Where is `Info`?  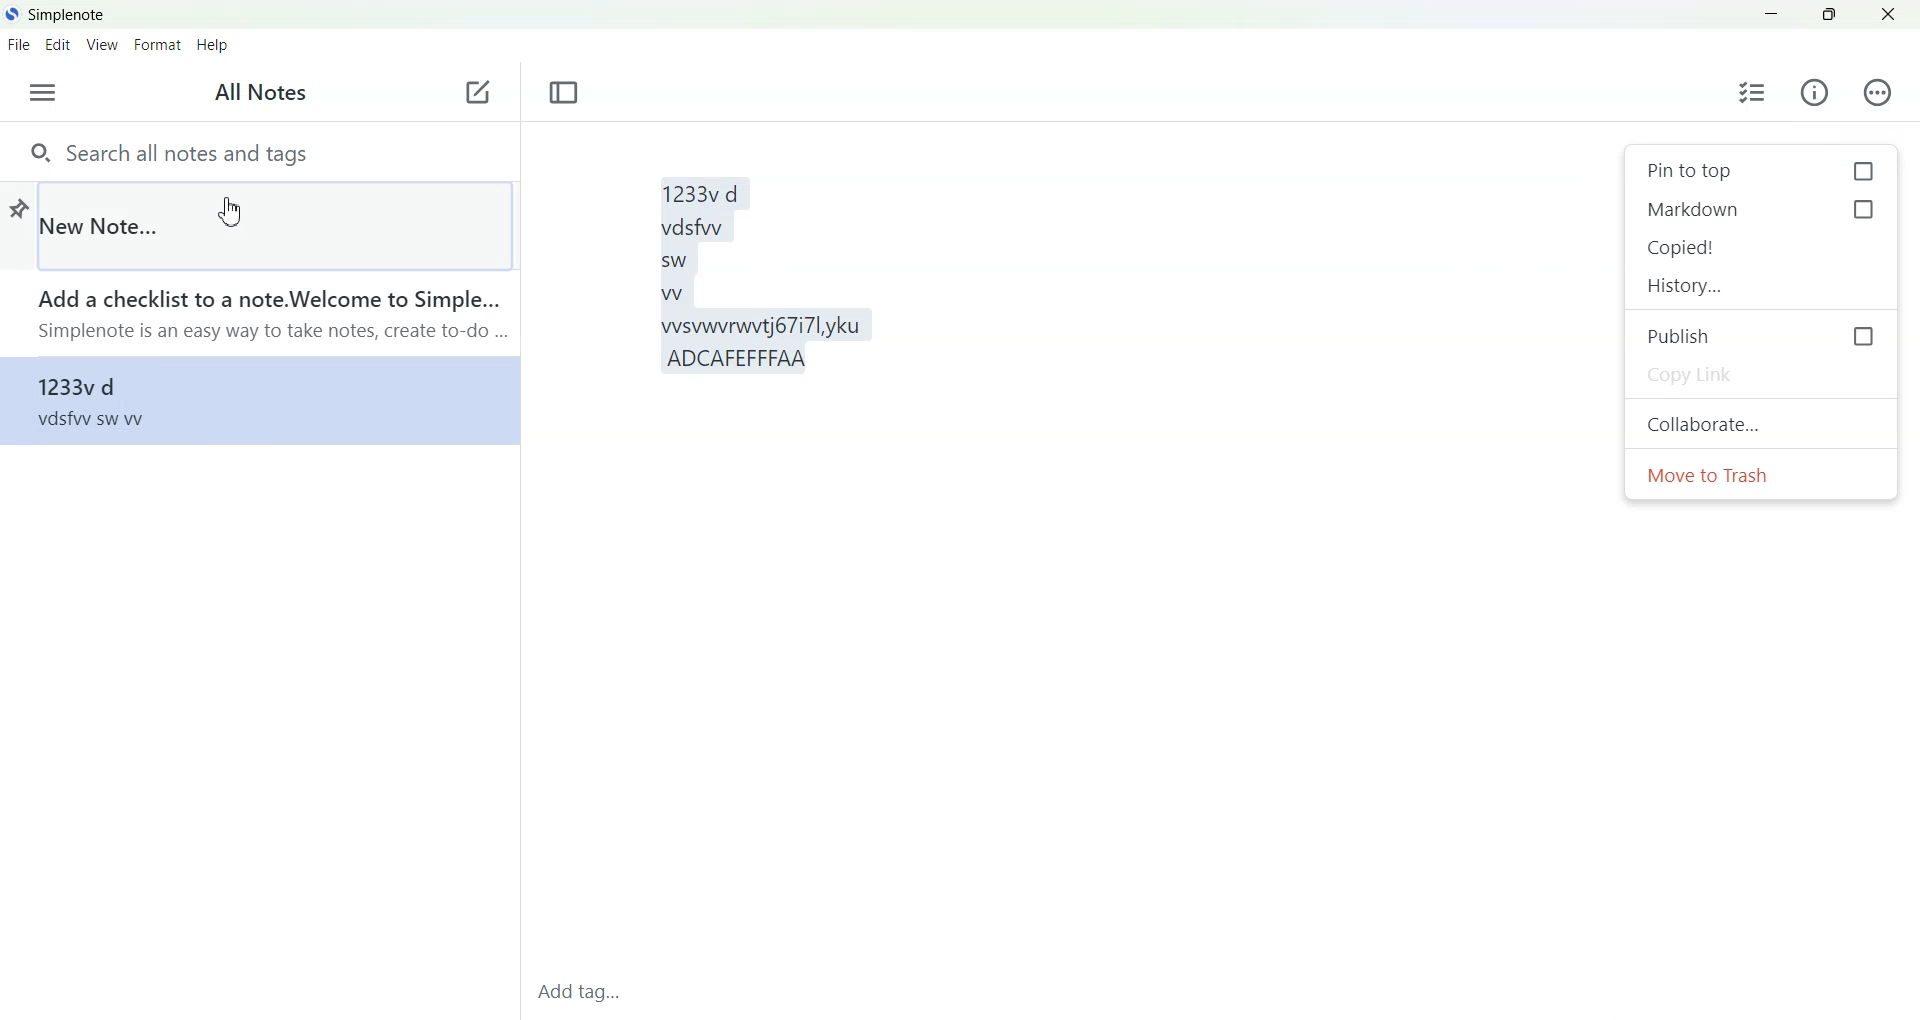 Info is located at coordinates (1815, 92).